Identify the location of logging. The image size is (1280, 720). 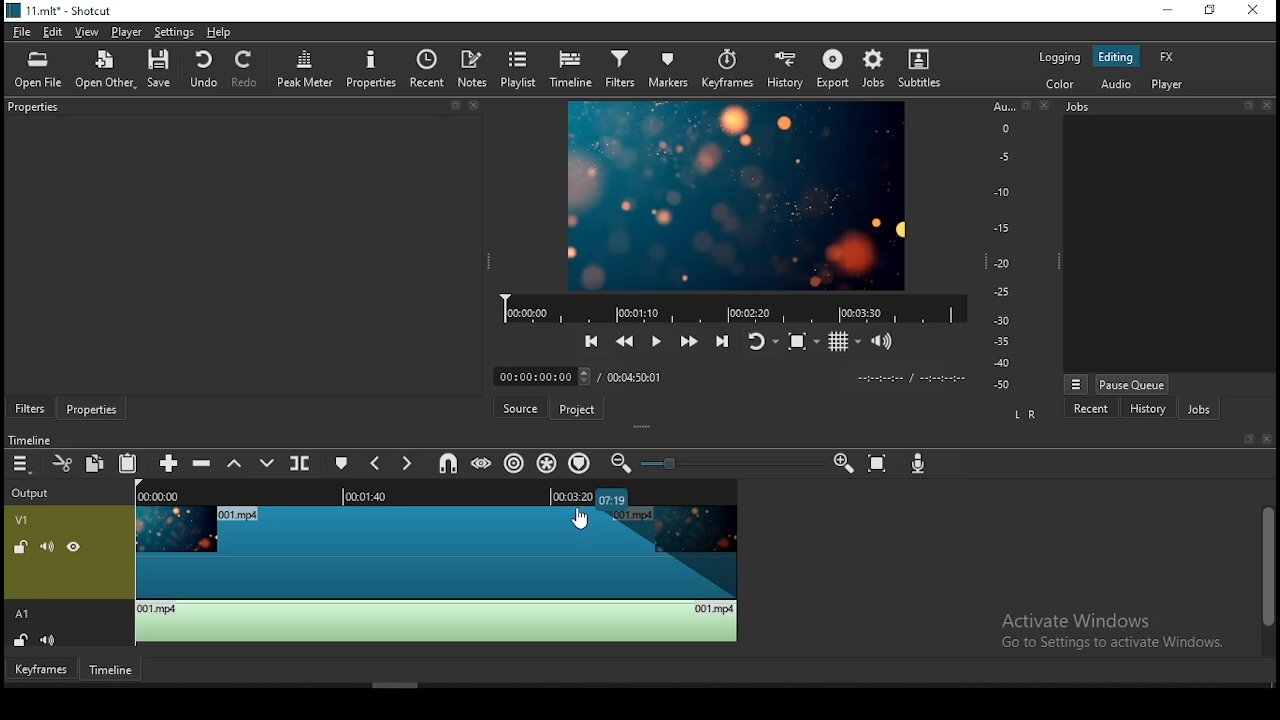
(1060, 55).